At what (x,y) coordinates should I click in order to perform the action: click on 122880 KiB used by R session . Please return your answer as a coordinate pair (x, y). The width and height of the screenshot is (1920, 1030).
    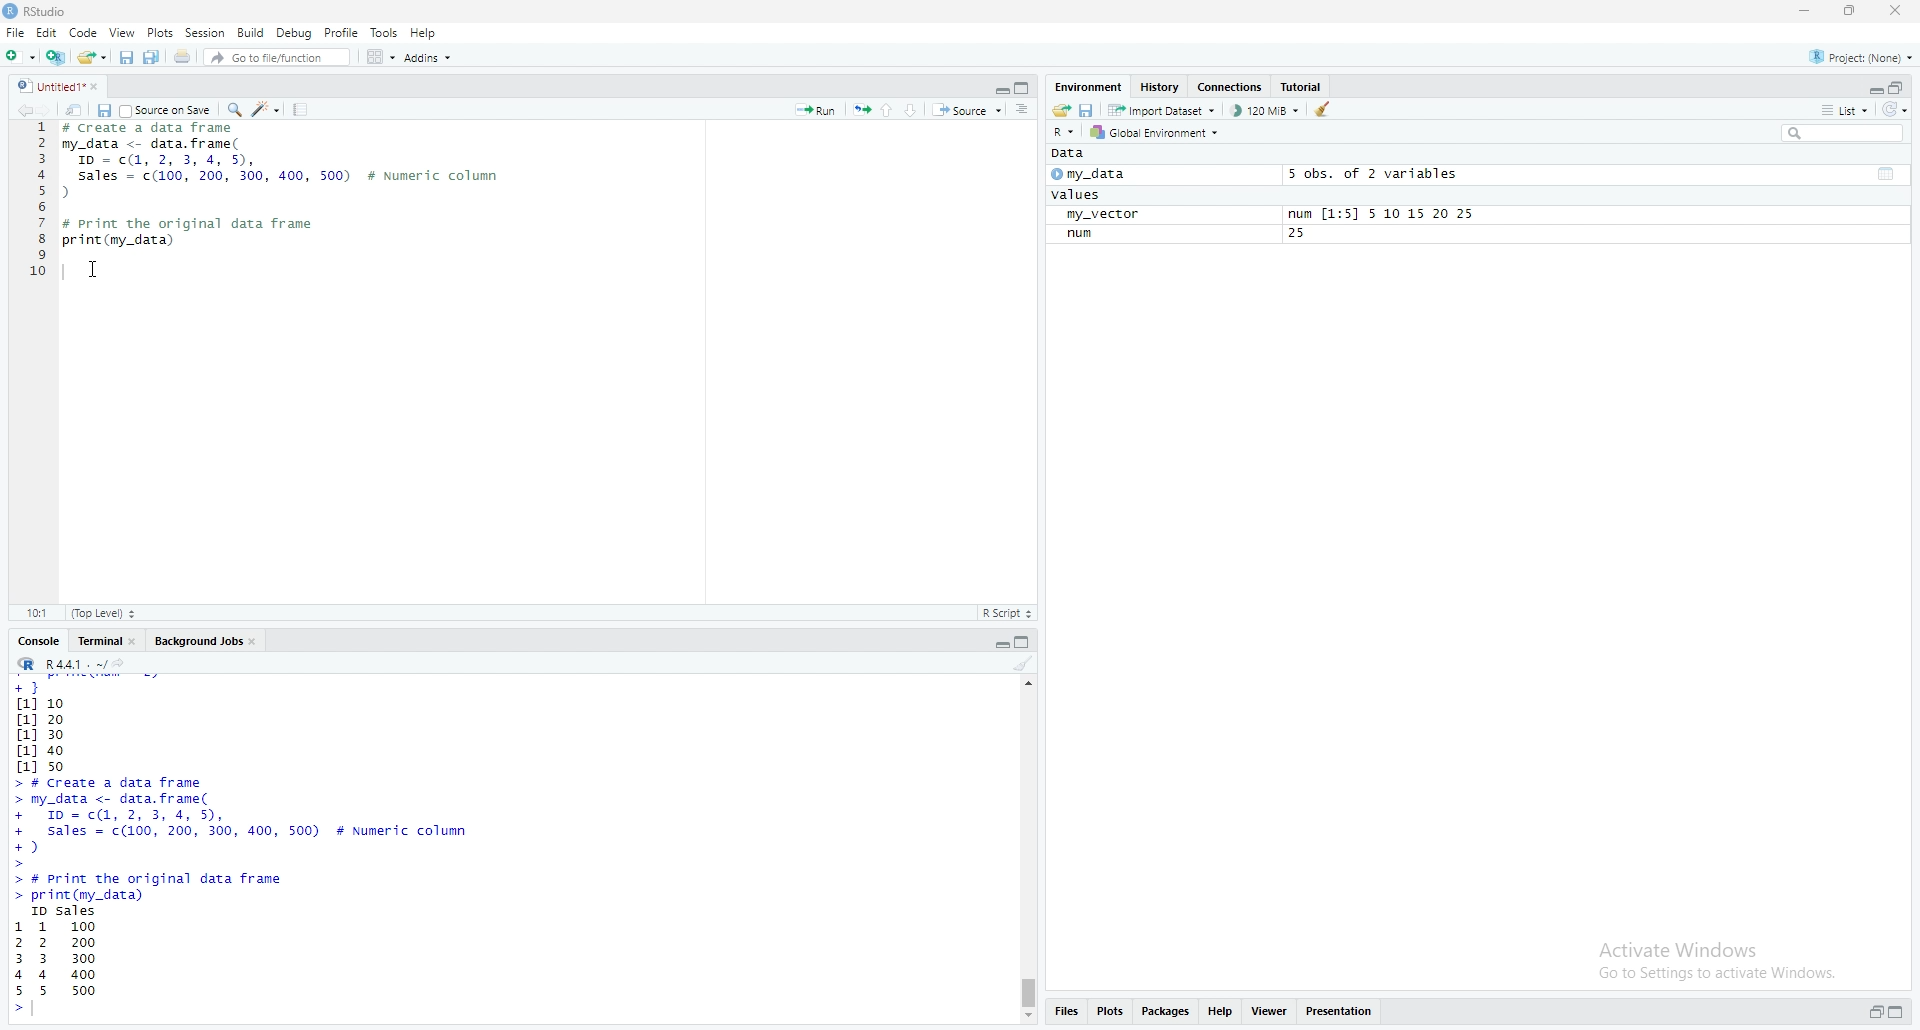
    Looking at the image, I should click on (1266, 113).